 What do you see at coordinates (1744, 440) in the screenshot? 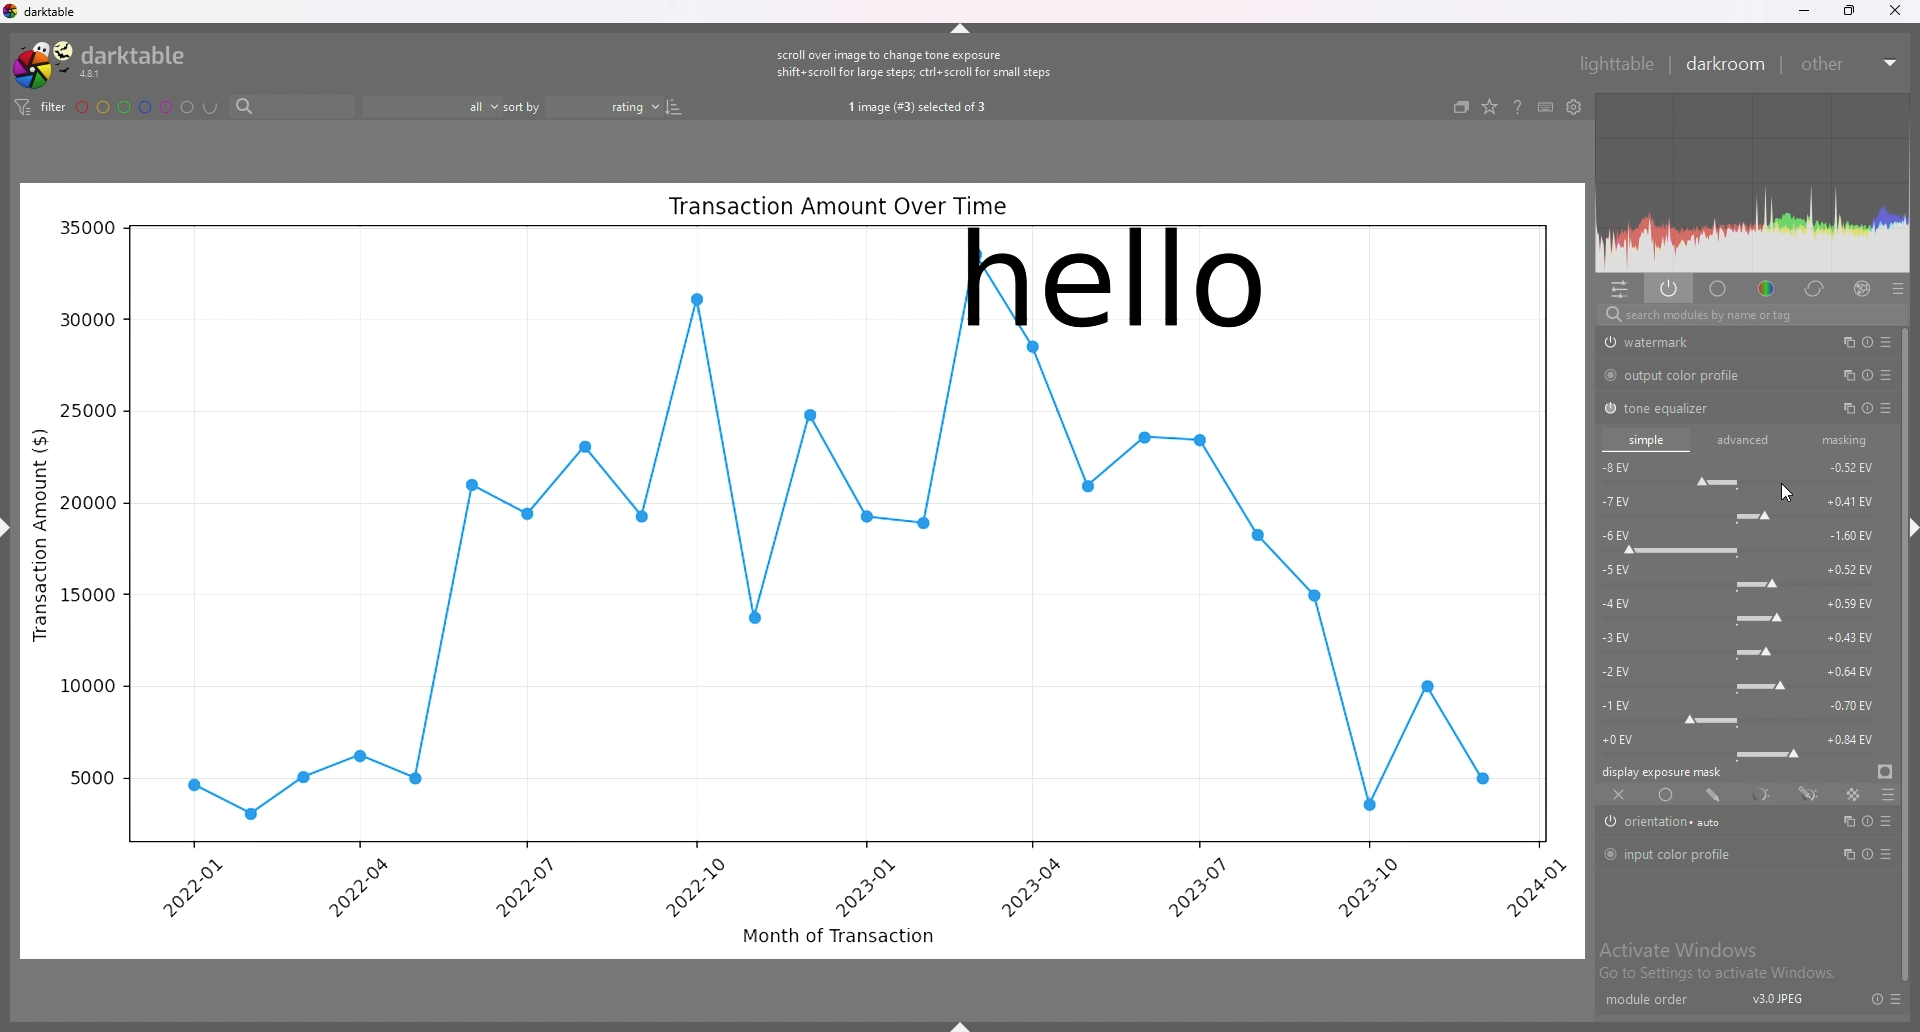
I see `advanced` at bounding box center [1744, 440].